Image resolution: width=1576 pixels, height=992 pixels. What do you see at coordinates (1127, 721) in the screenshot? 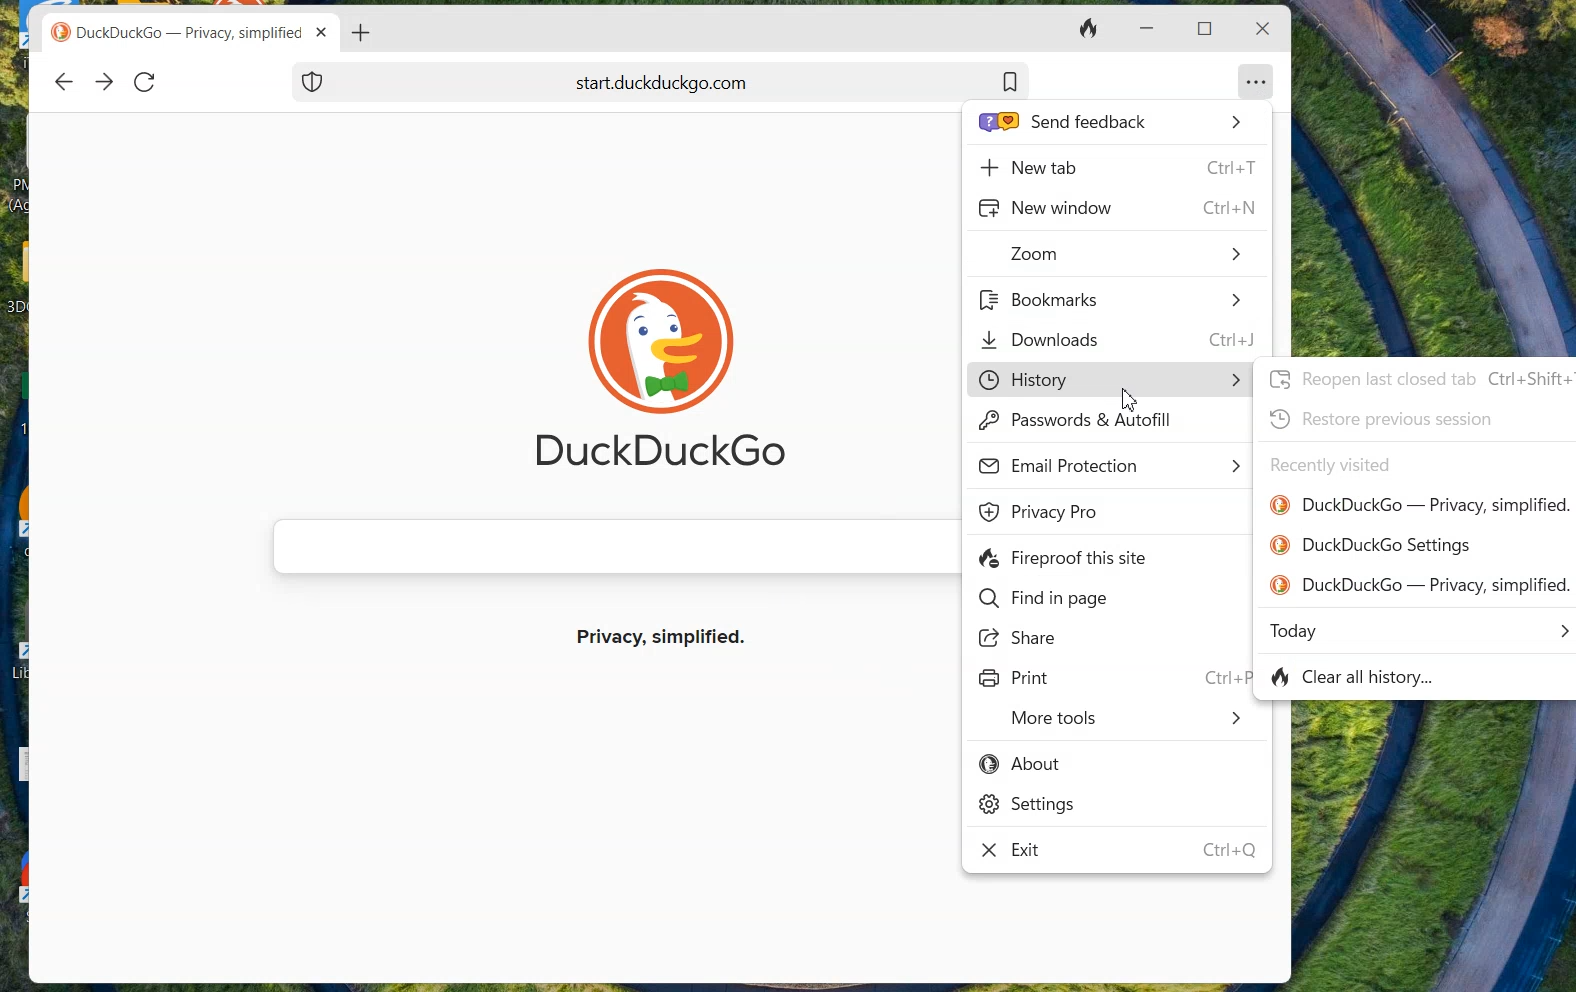
I see `More tools` at bounding box center [1127, 721].